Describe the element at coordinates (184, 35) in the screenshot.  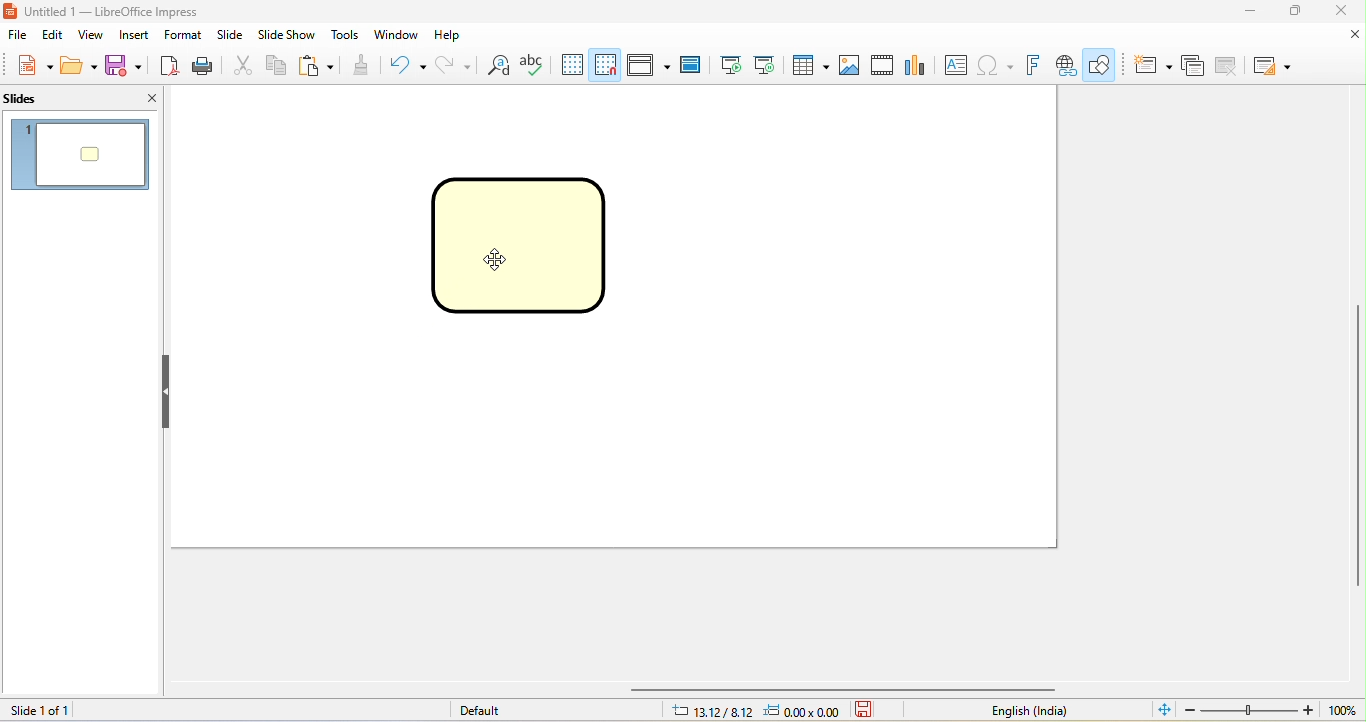
I see `format` at that location.